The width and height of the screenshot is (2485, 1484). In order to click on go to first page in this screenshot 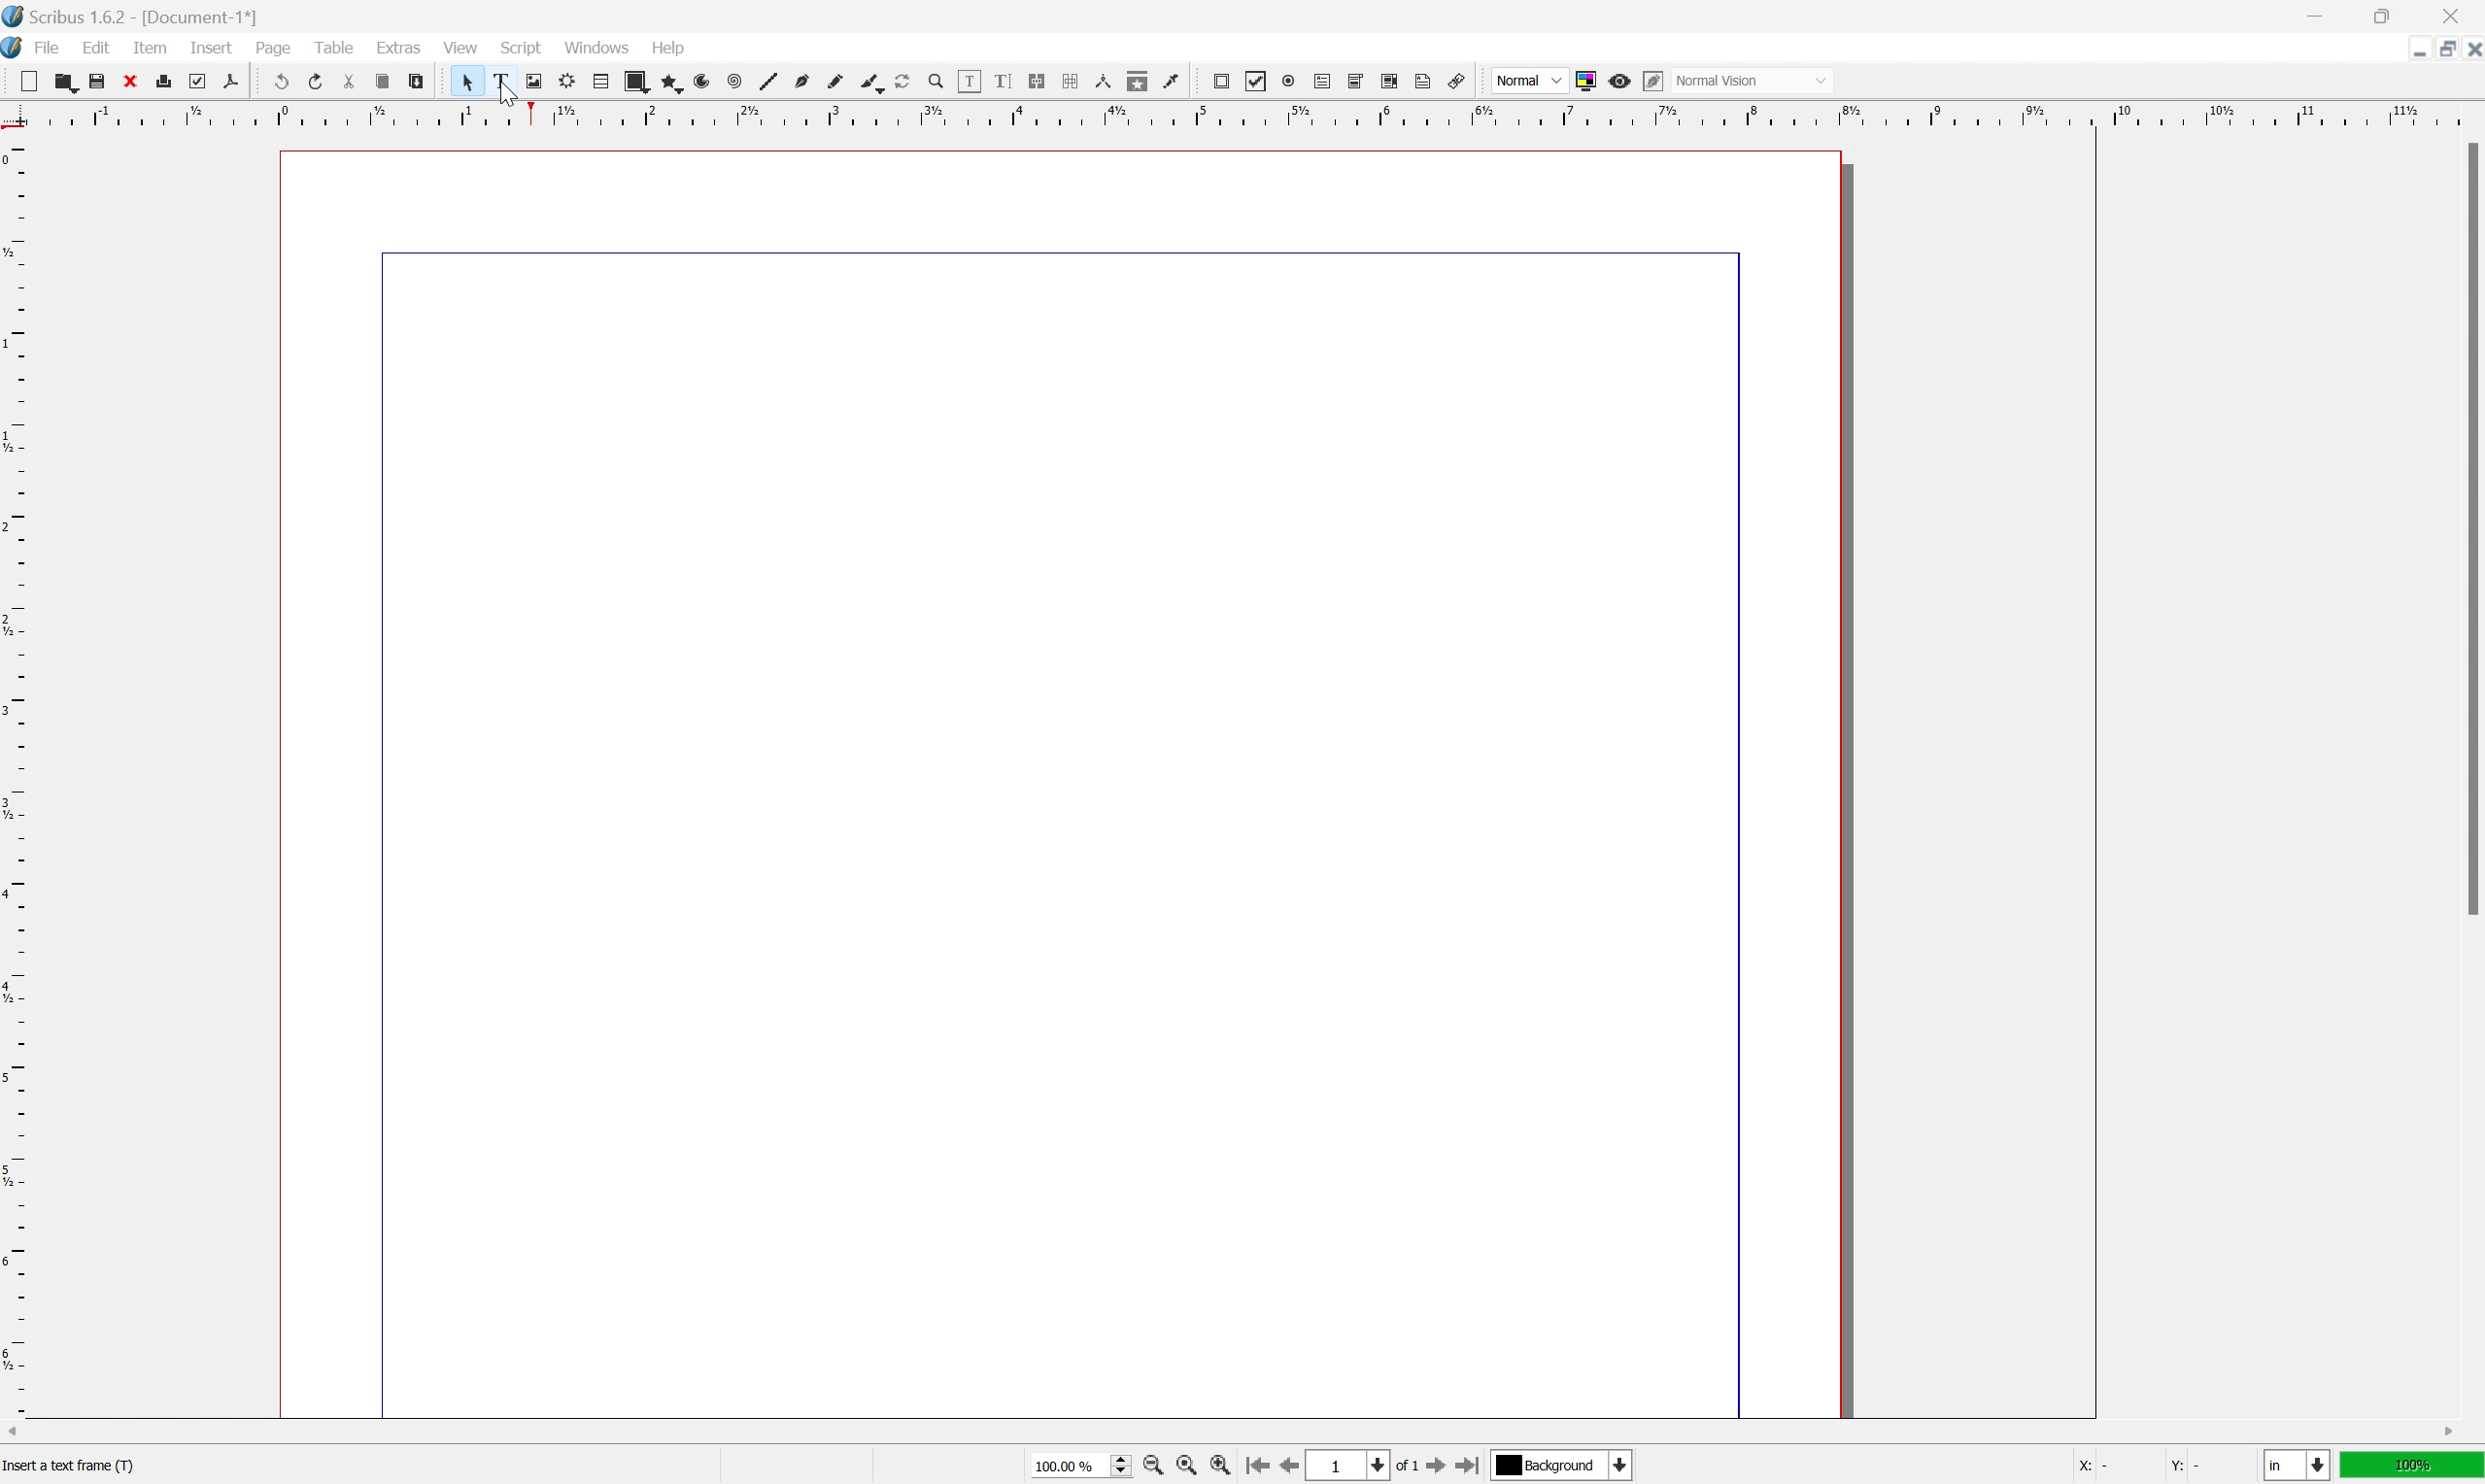, I will do `click(1260, 1467)`.